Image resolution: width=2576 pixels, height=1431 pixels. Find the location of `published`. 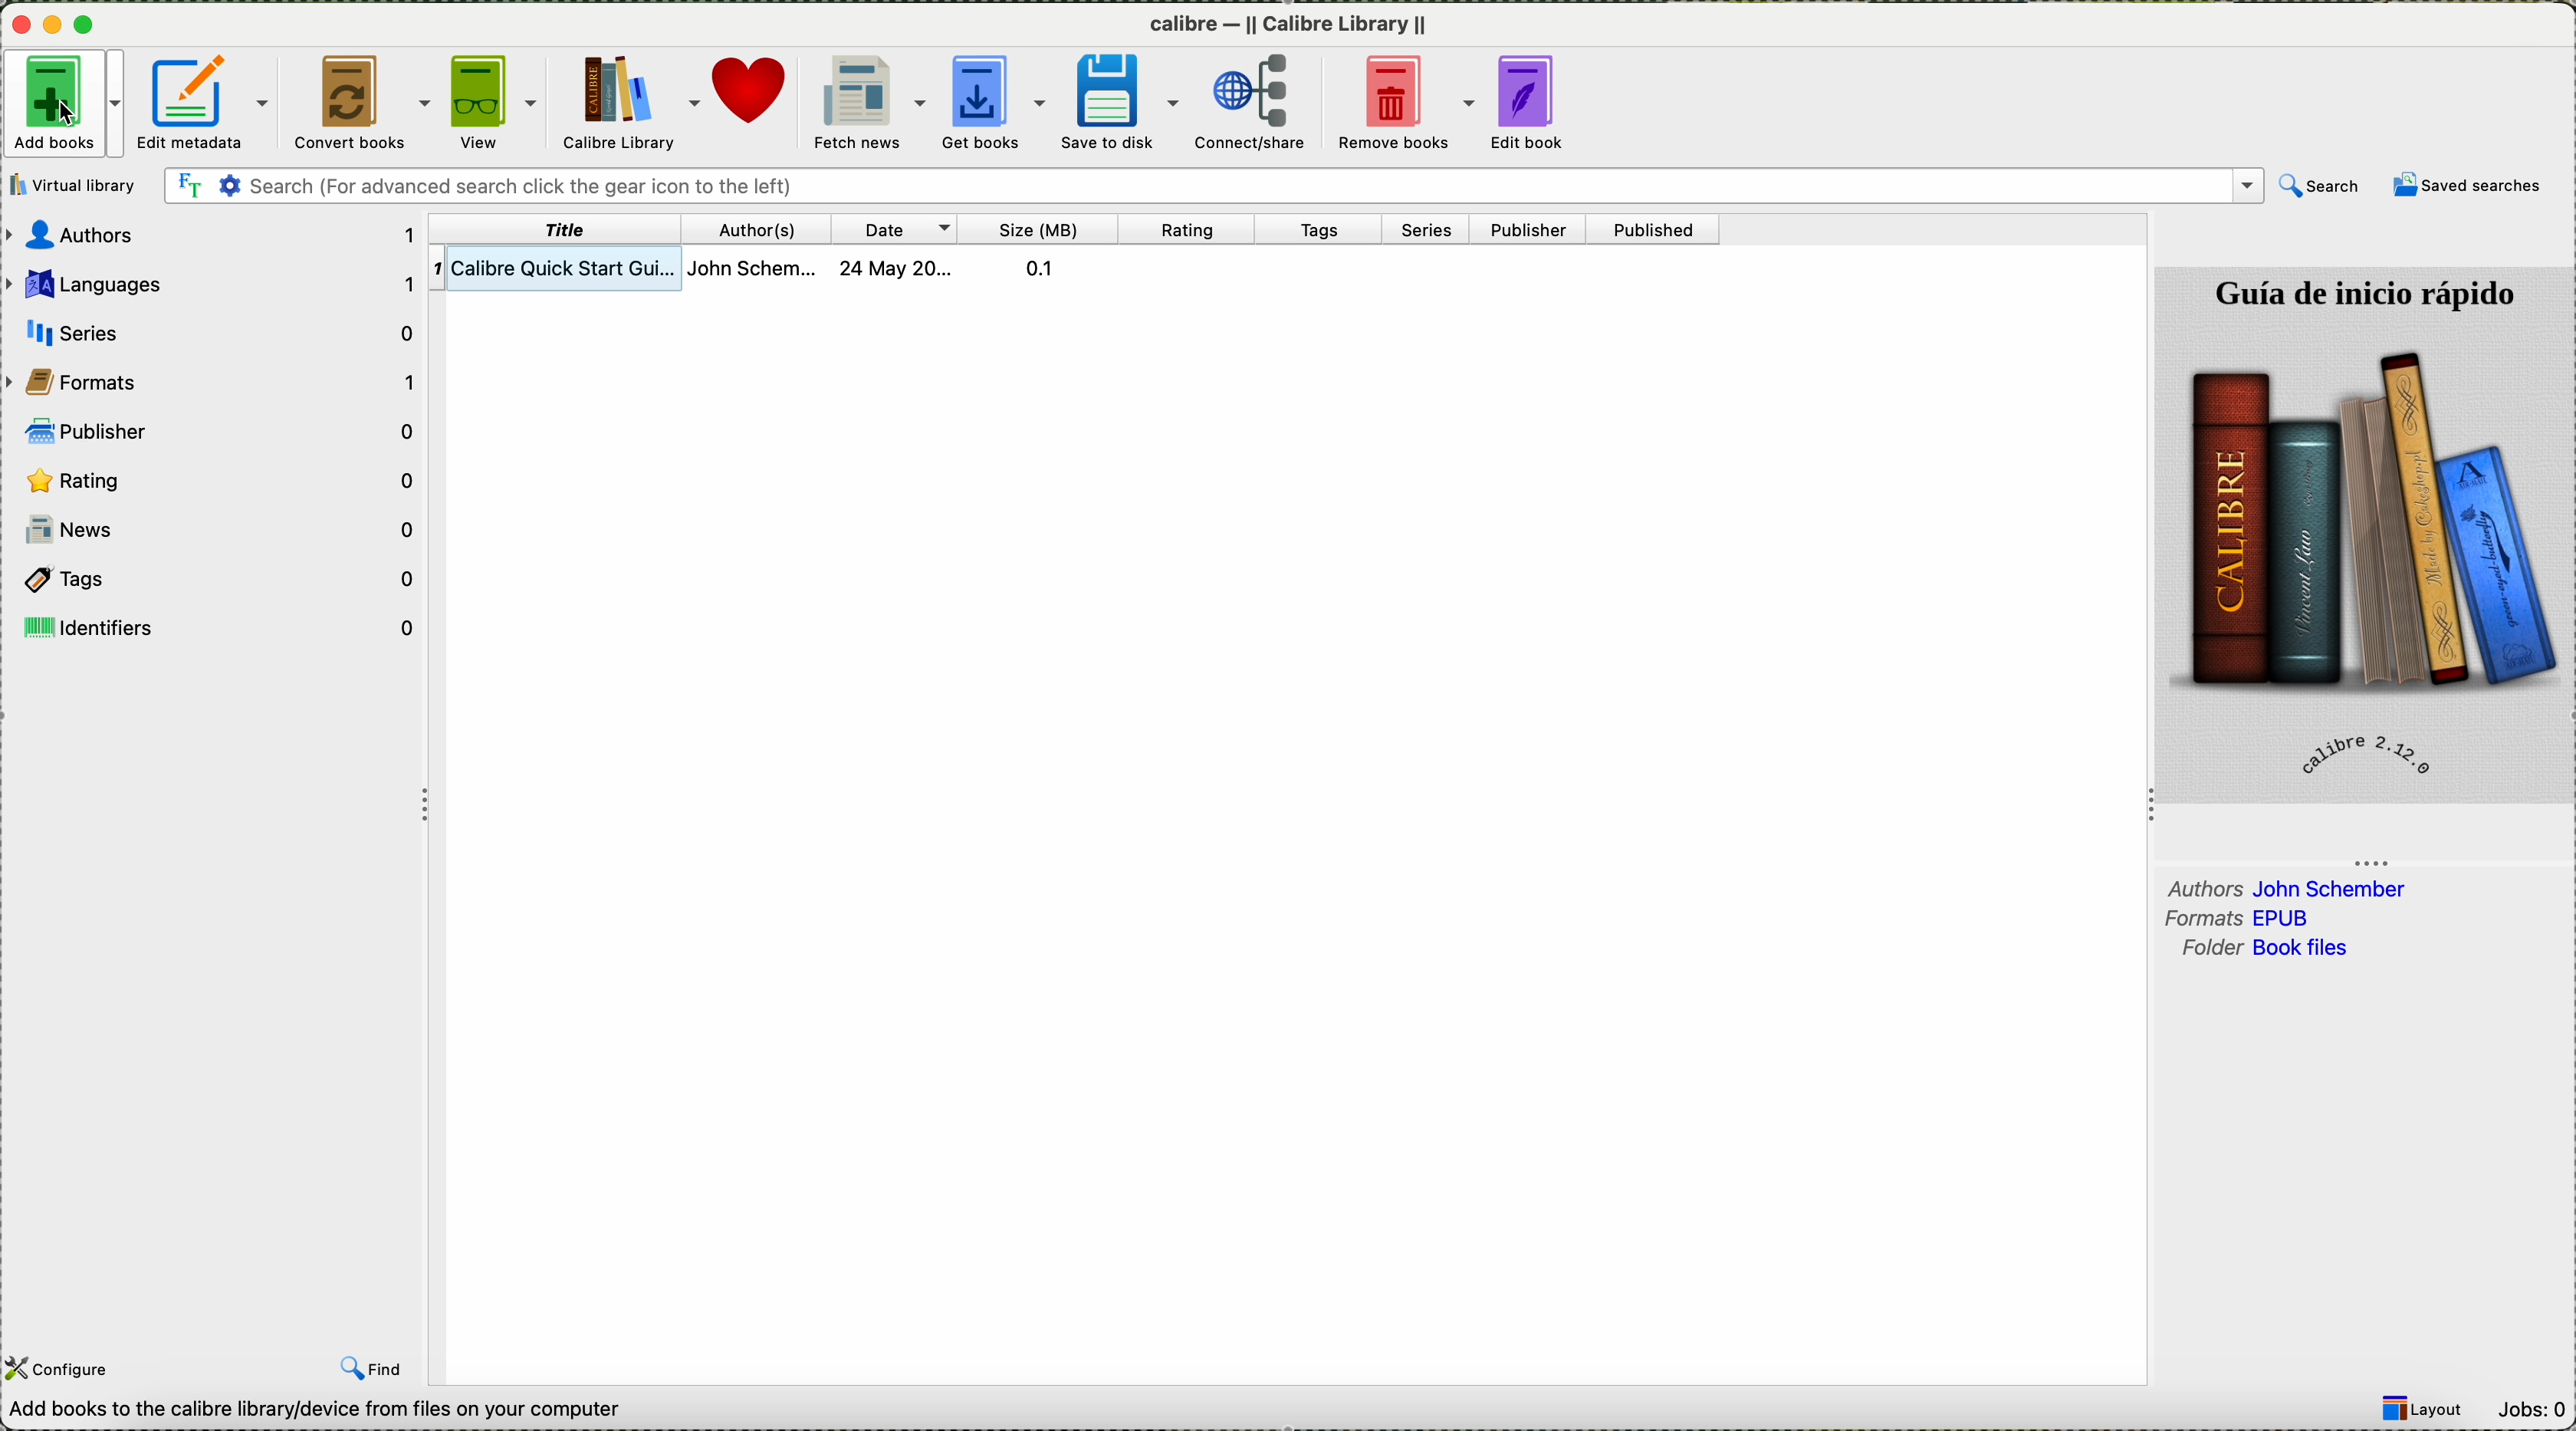

published is located at coordinates (1660, 229).